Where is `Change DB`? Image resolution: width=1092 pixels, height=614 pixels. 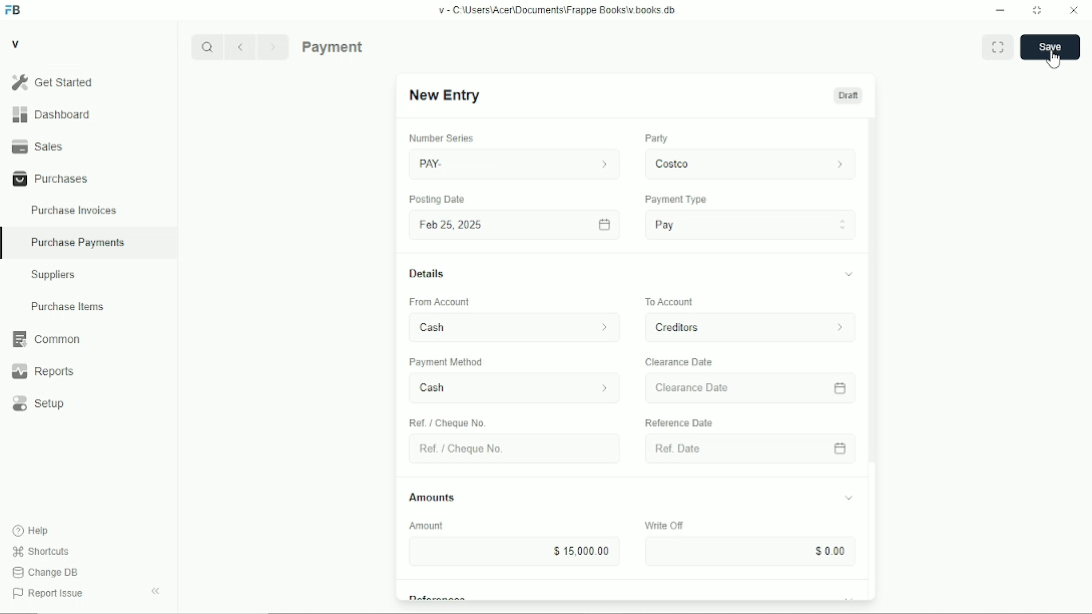
Change DB is located at coordinates (46, 573).